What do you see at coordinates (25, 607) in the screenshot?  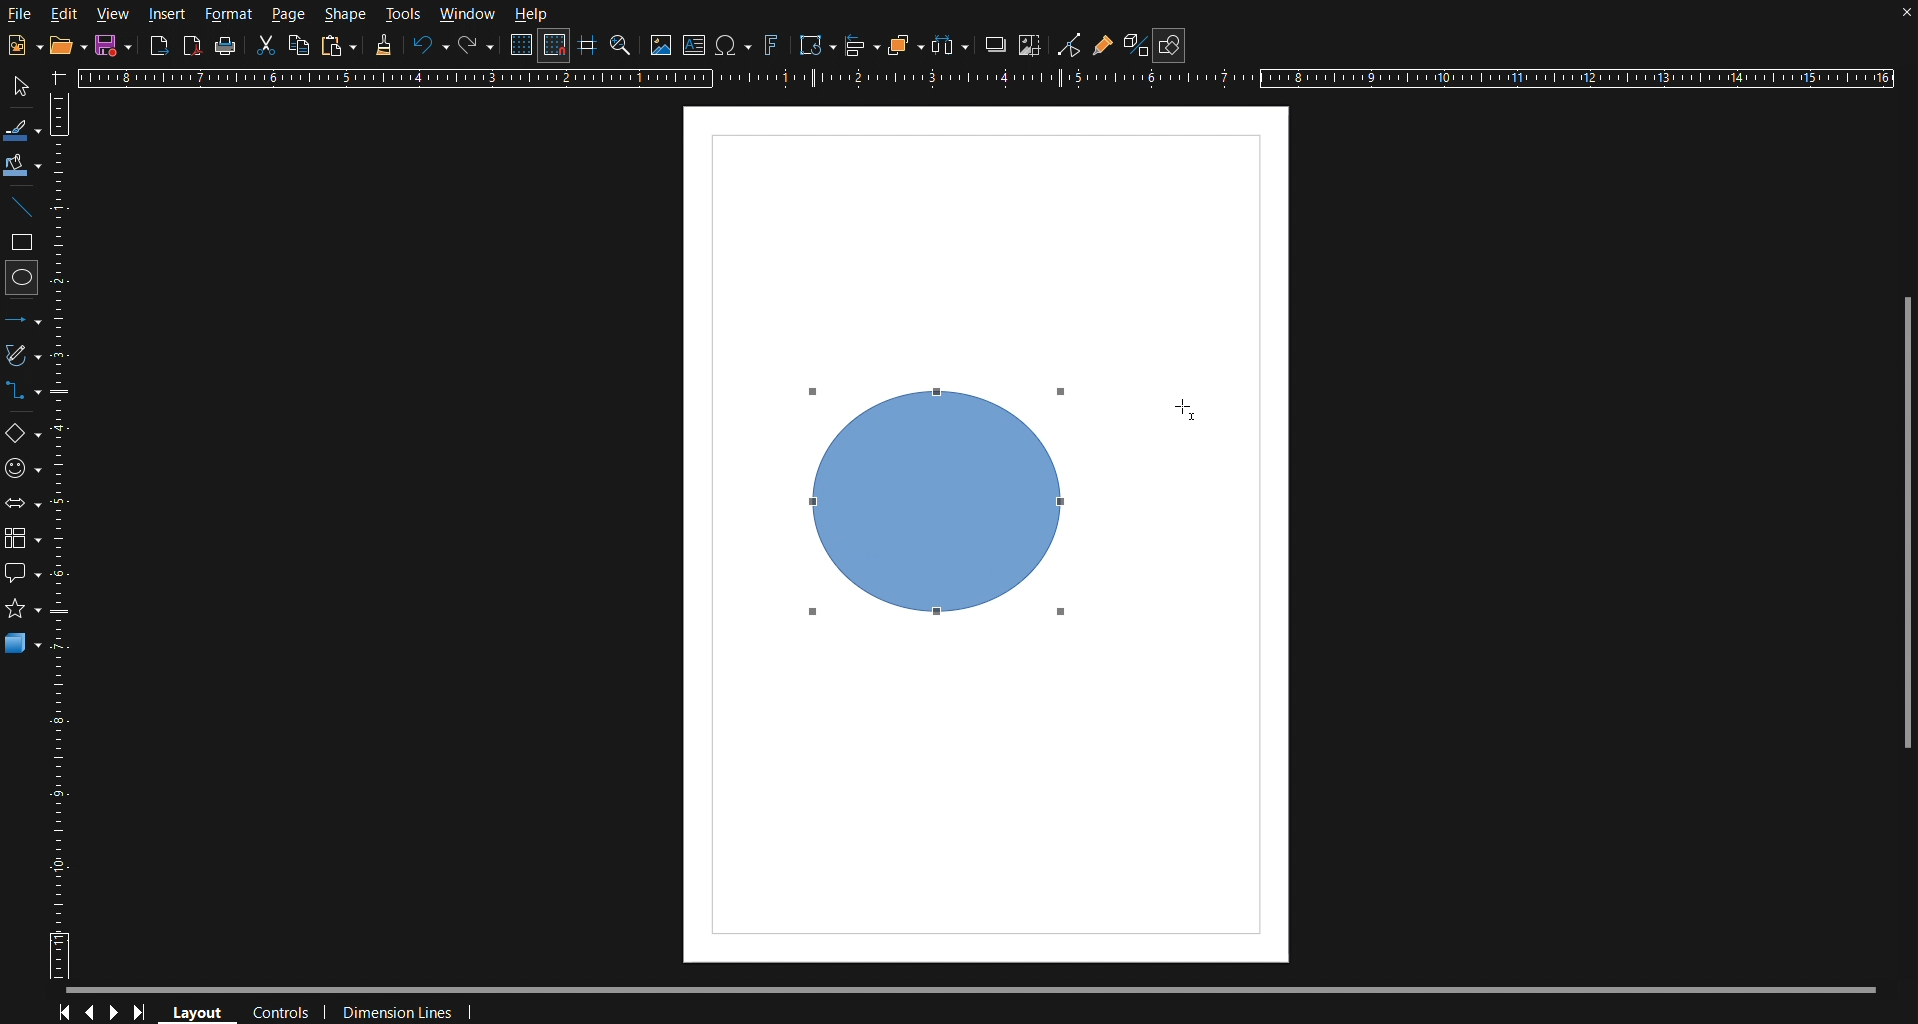 I see `star shape` at bounding box center [25, 607].